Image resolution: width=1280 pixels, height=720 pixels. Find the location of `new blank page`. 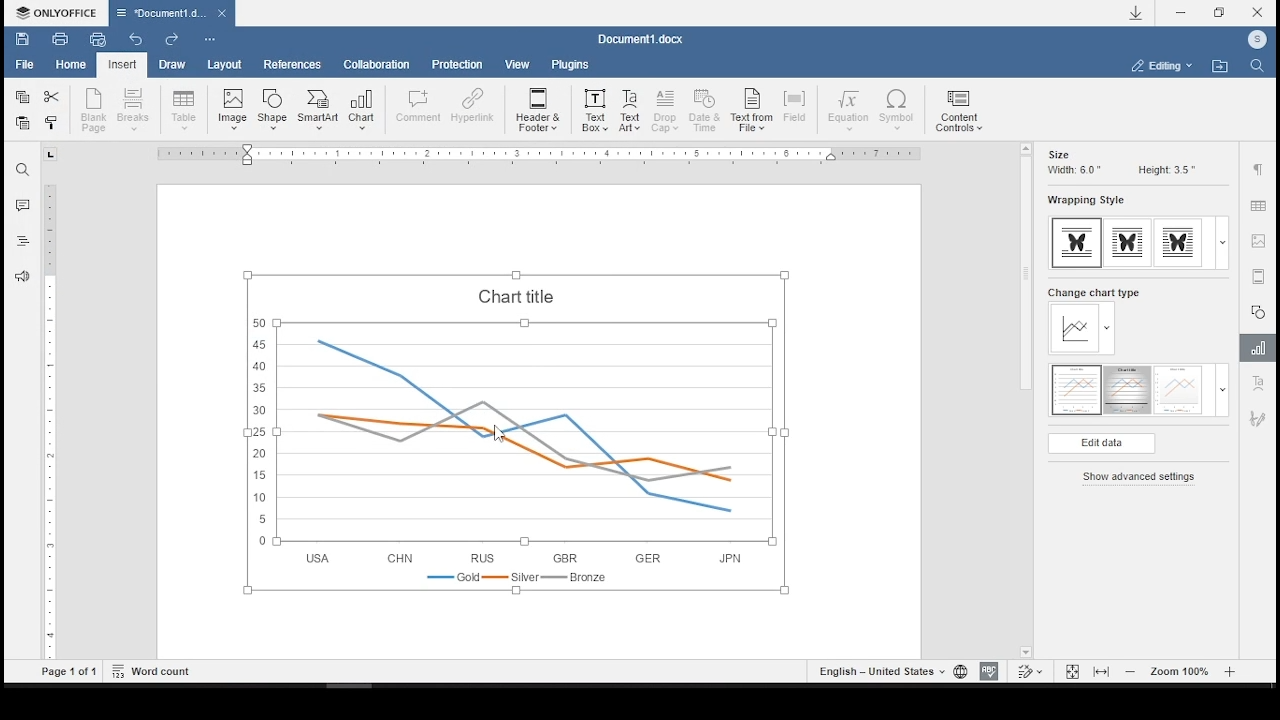

new blank page is located at coordinates (95, 110).